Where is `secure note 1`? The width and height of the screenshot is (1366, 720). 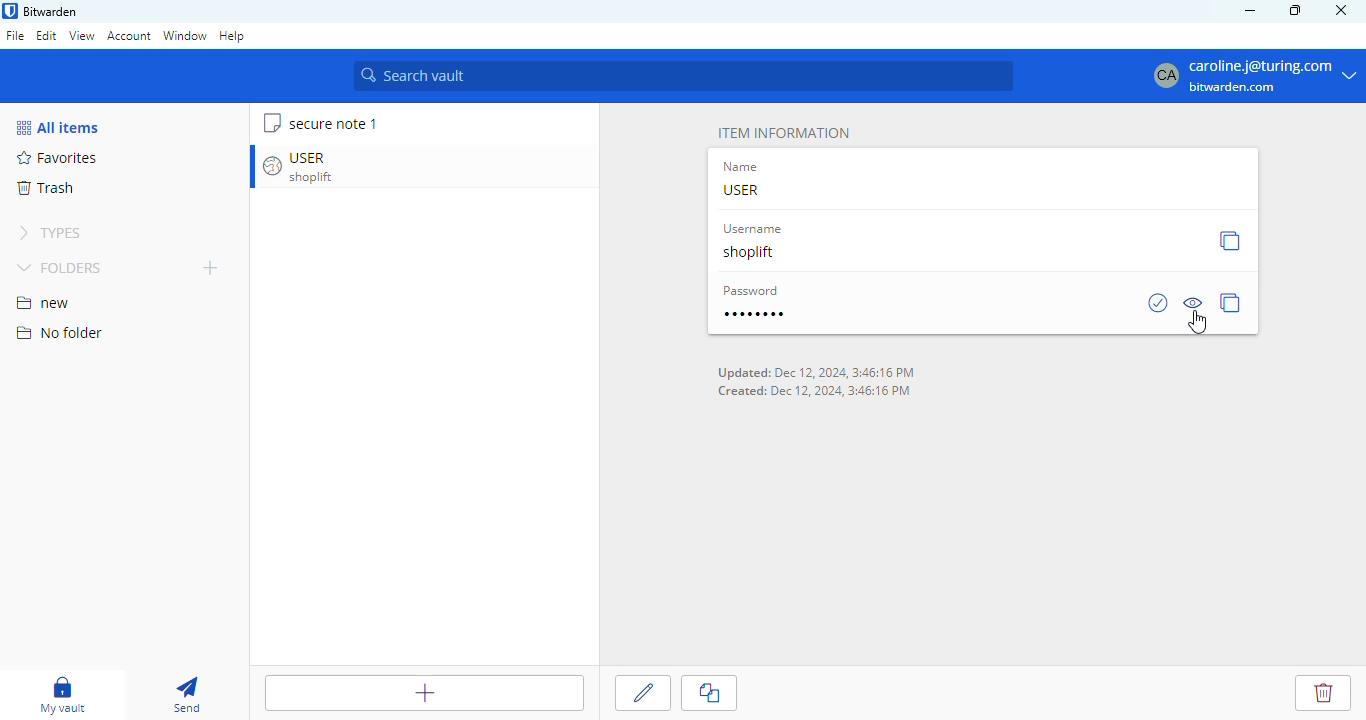
secure note 1 is located at coordinates (332, 123).